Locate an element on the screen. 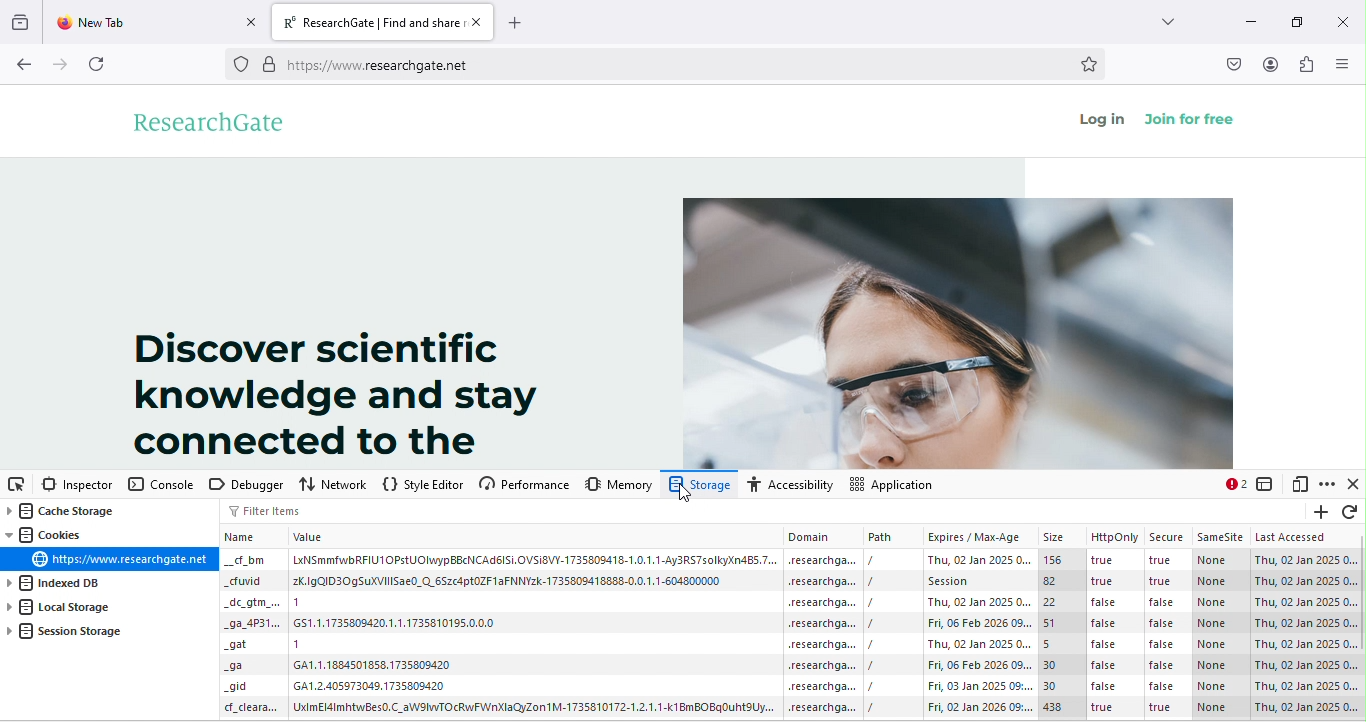 The image size is (1366, 722). 438 is located at coordinates (1055, 709).